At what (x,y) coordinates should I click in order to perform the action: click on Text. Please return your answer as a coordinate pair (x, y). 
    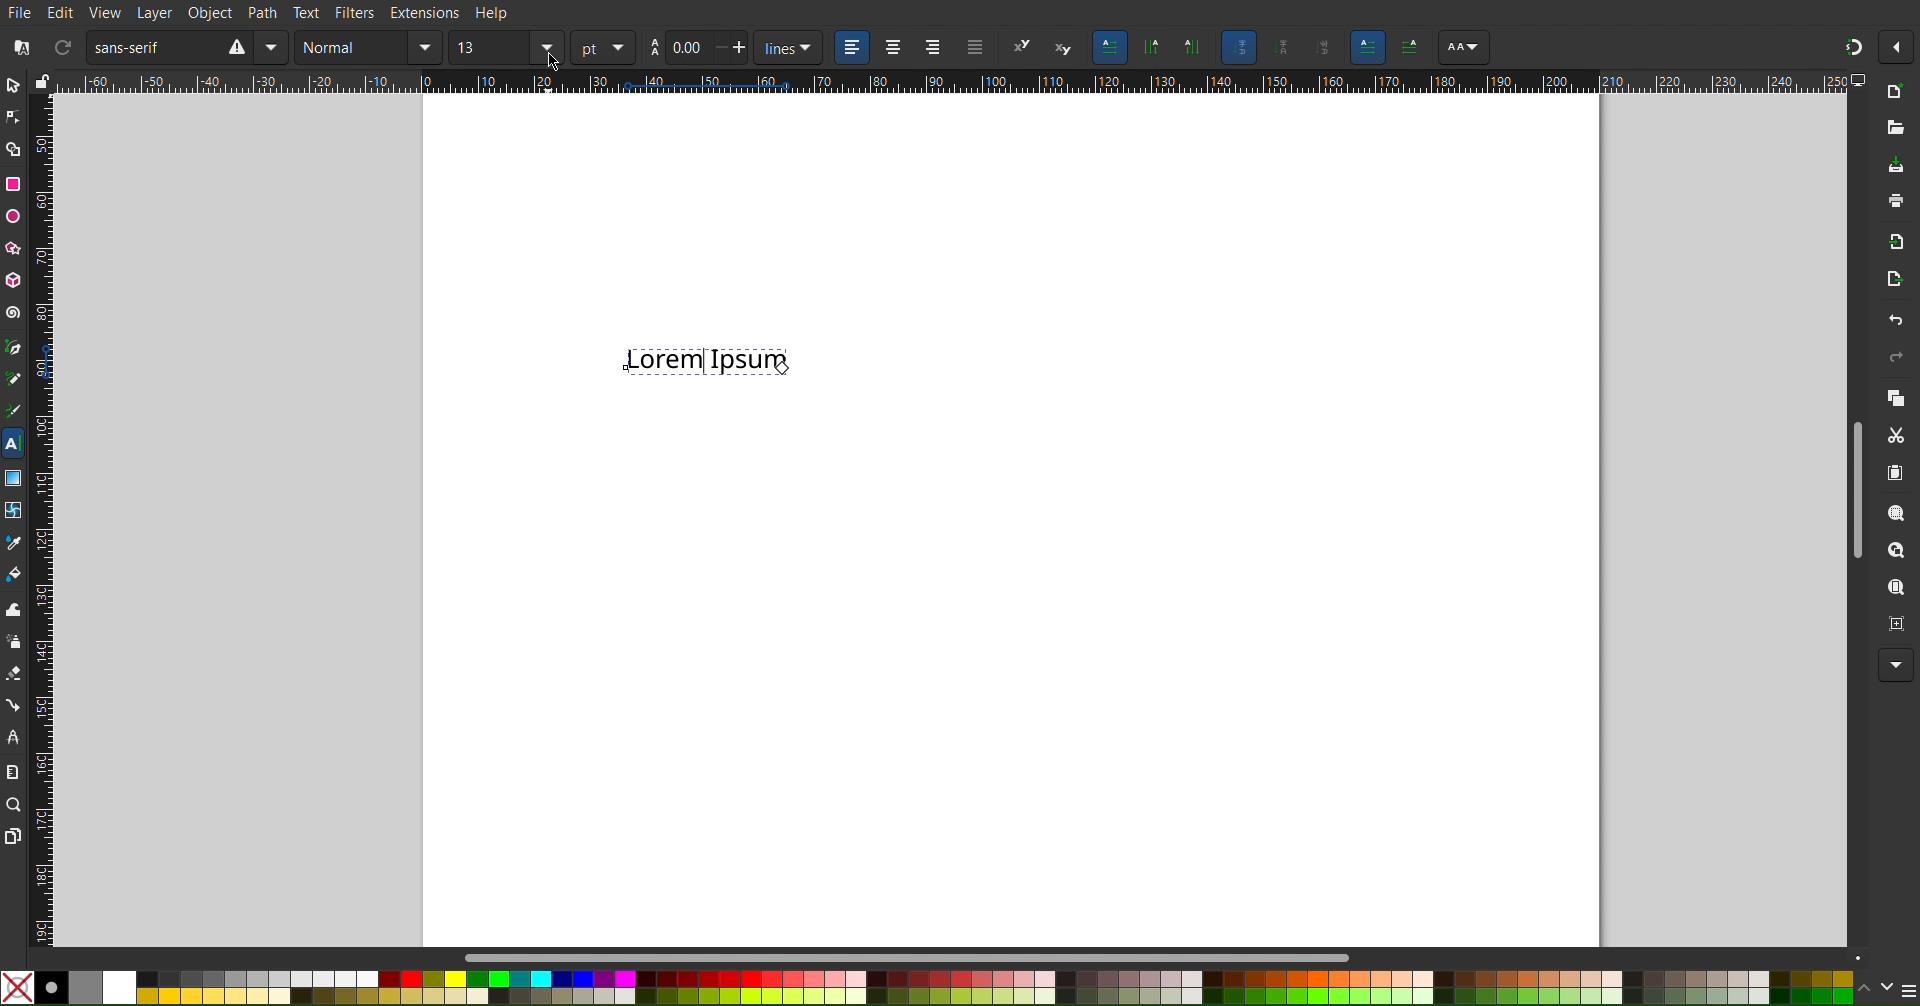
    Looking at the image, I should click on (706, 359).